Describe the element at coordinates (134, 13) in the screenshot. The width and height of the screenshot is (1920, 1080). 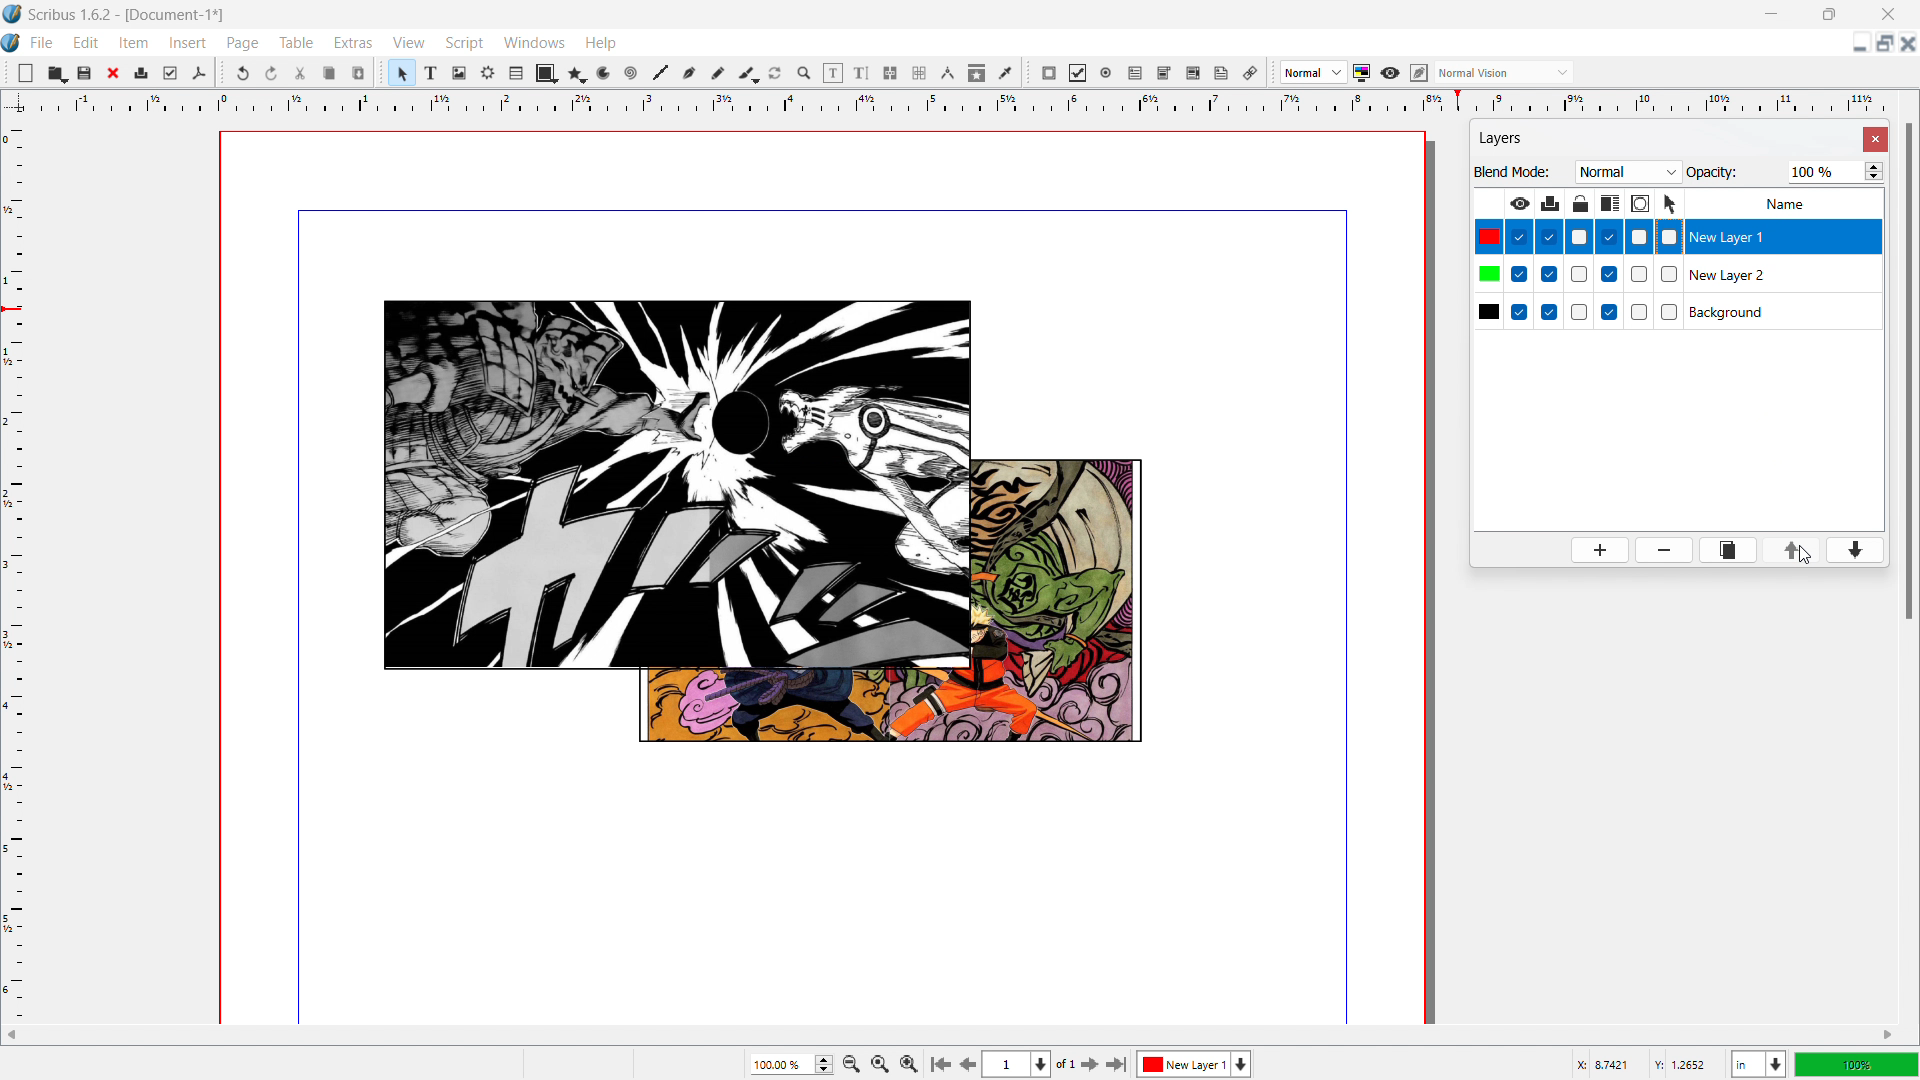
I see `Scribus 1.6.2-[Document-1]` at that location.